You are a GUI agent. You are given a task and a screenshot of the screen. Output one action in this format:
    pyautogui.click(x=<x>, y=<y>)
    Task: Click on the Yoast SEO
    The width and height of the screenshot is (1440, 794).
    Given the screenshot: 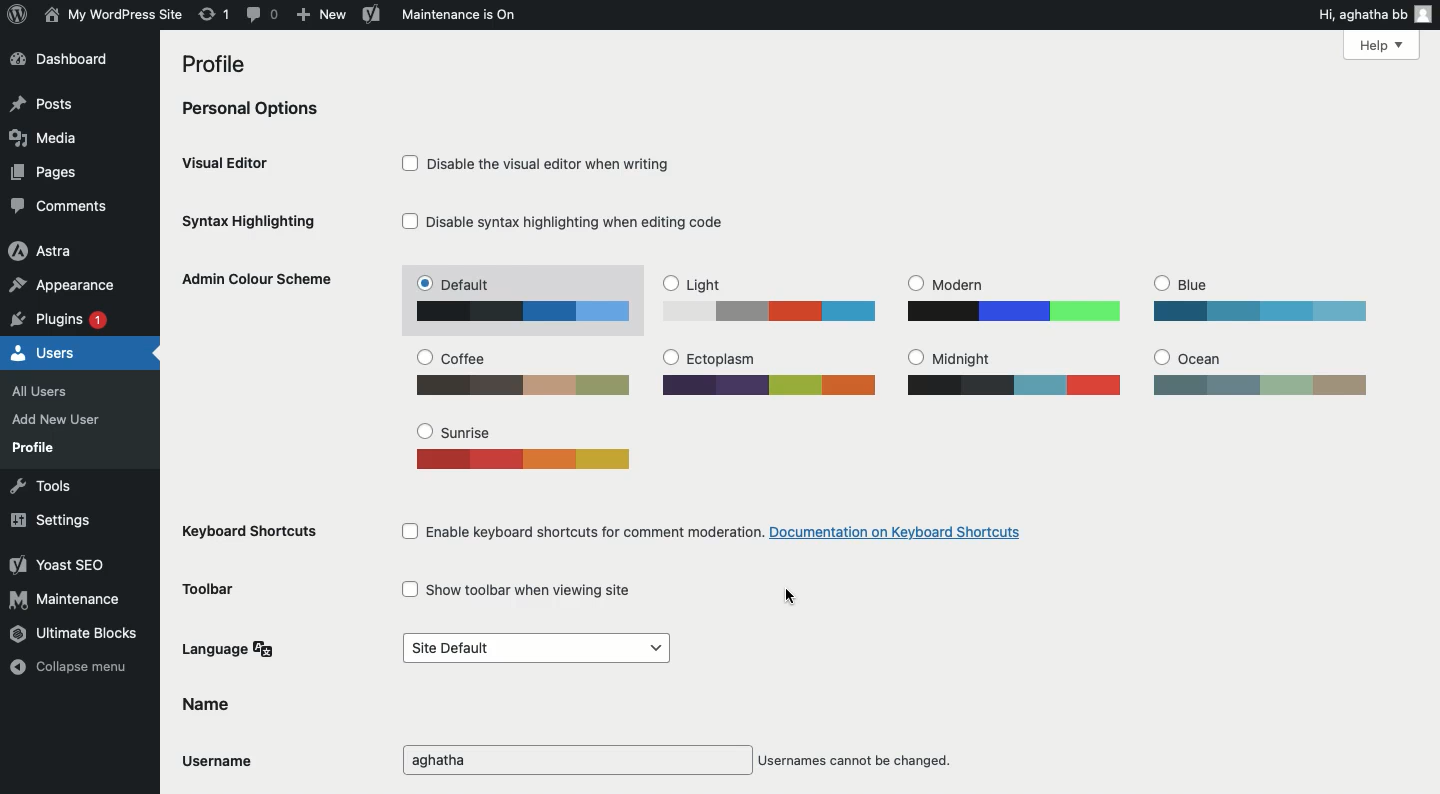 What is the action you would take?
    pyautogui.click(x=61, y=566)
    